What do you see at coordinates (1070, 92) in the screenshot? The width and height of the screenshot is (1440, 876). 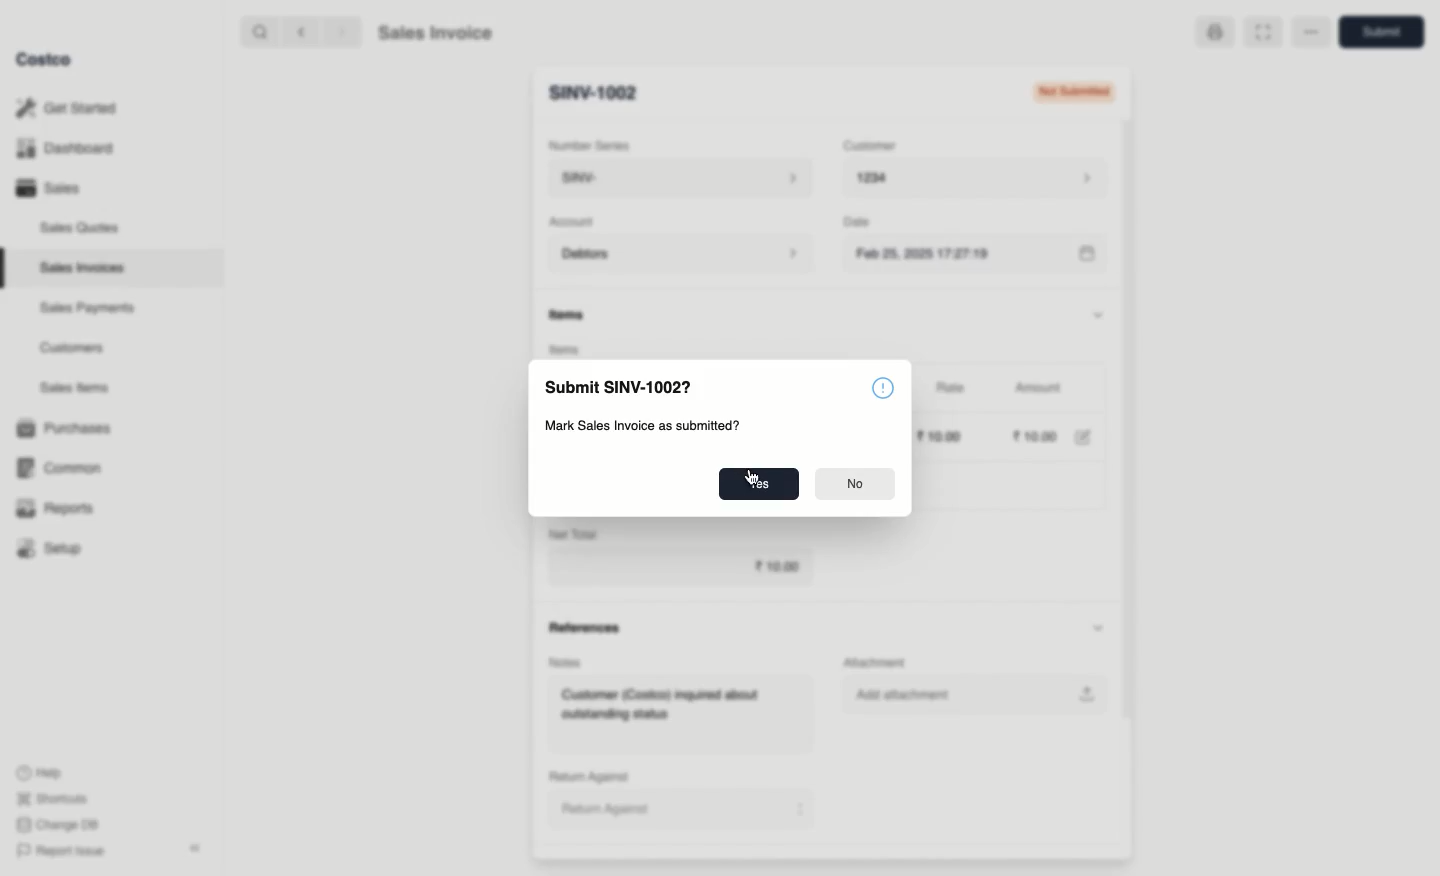 I see `Not submitted` at bounding box center [1070, 92].